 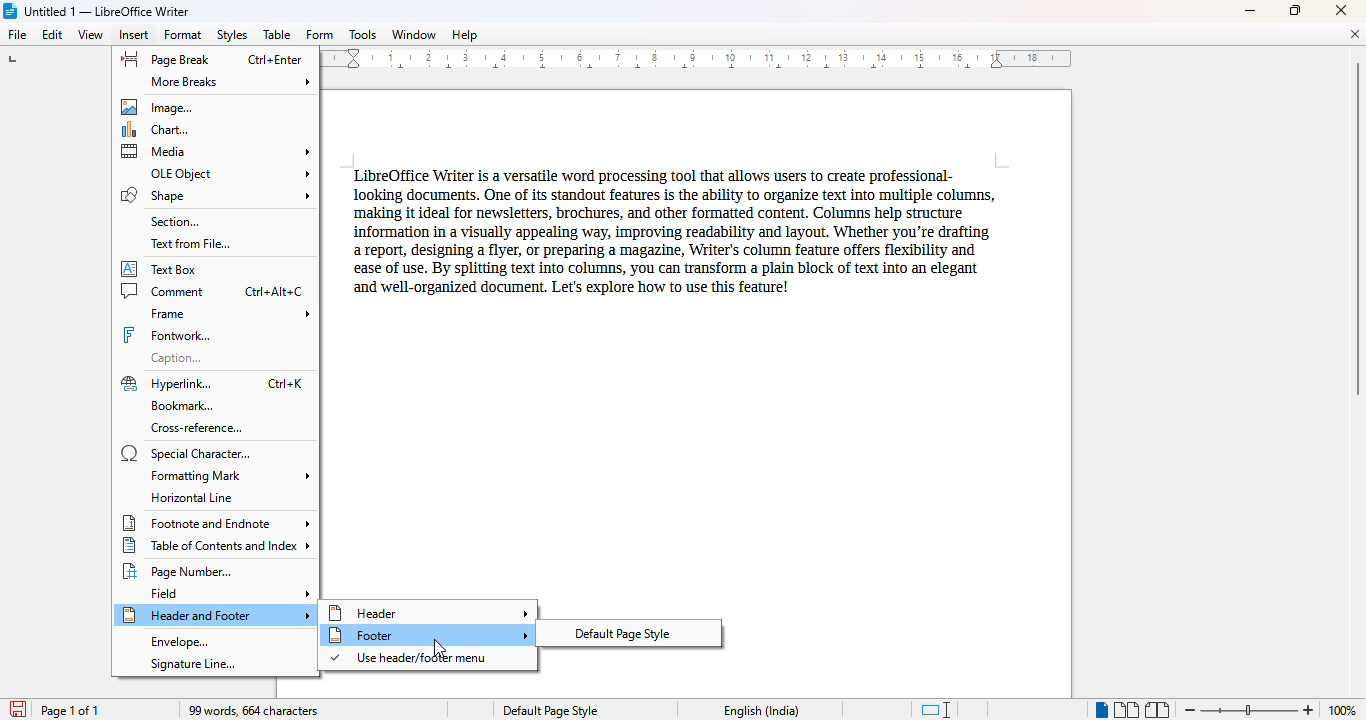 What do you see at coordinates (15, 709) in the screenshot?
I see `click to save document` at bounding box center [15, 709].